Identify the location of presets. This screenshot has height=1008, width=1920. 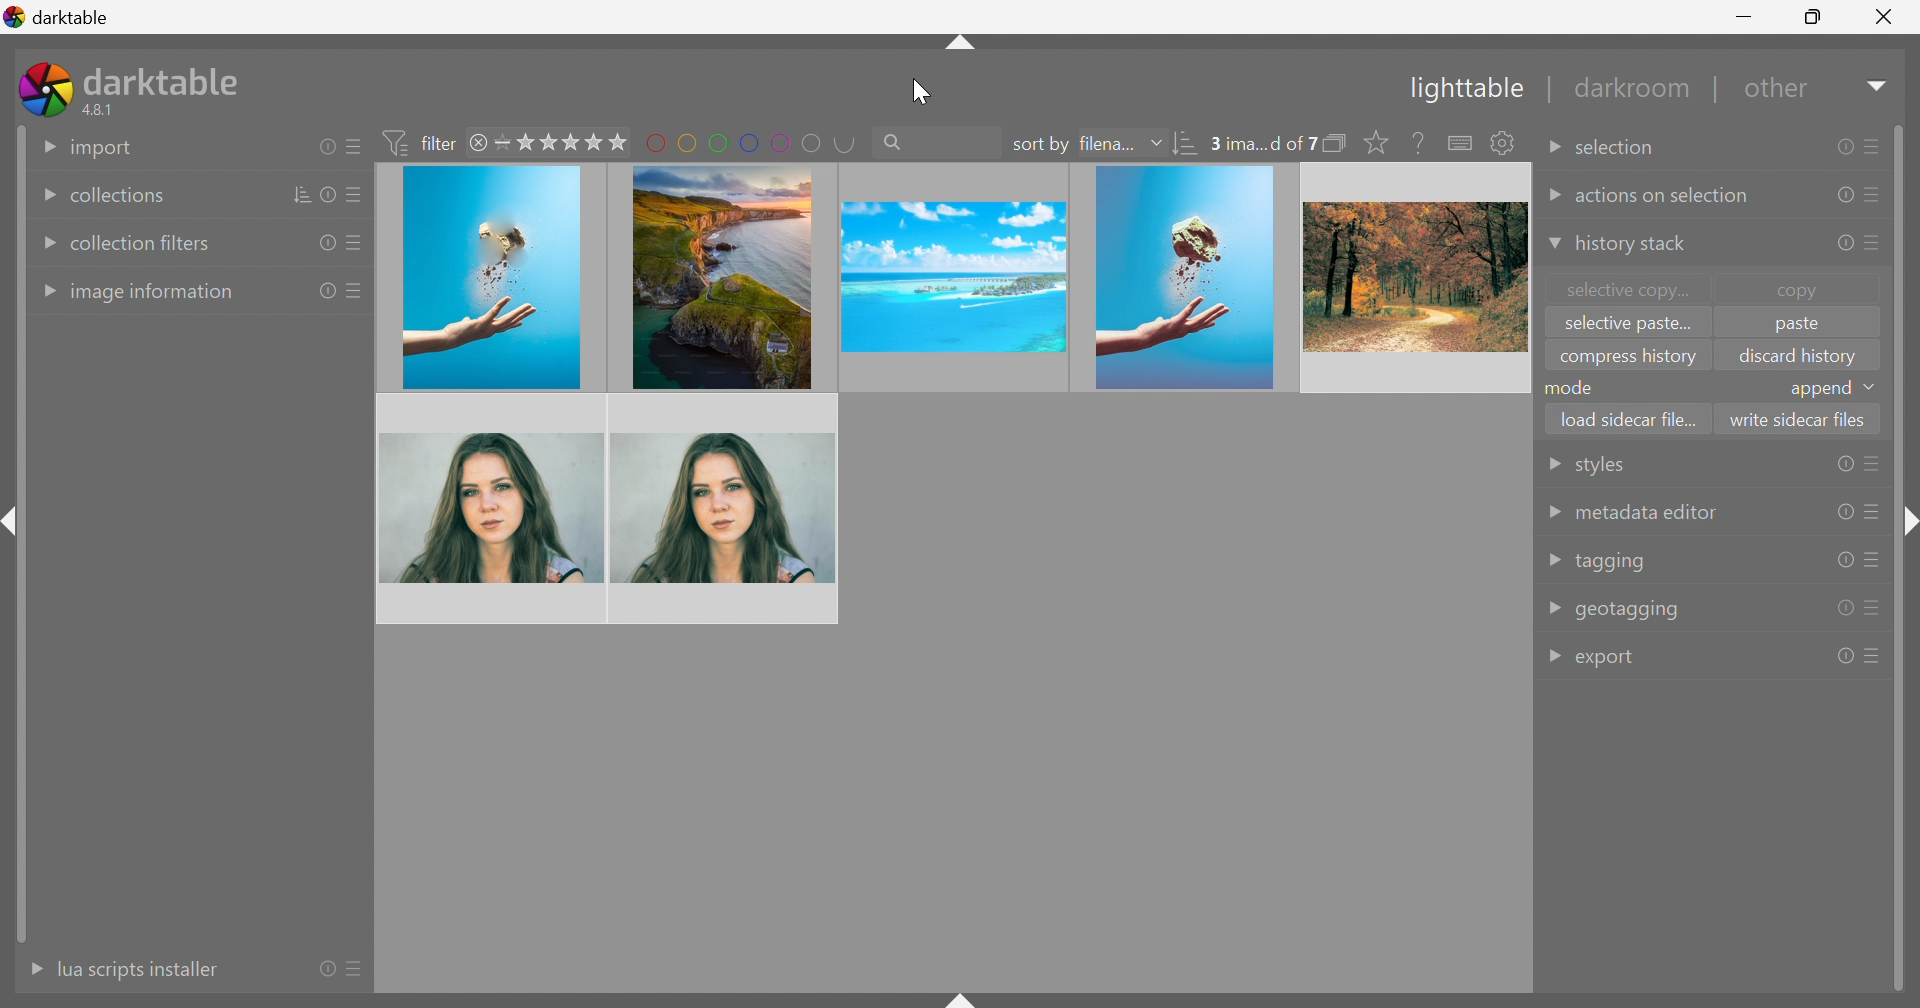
(1875, 606).